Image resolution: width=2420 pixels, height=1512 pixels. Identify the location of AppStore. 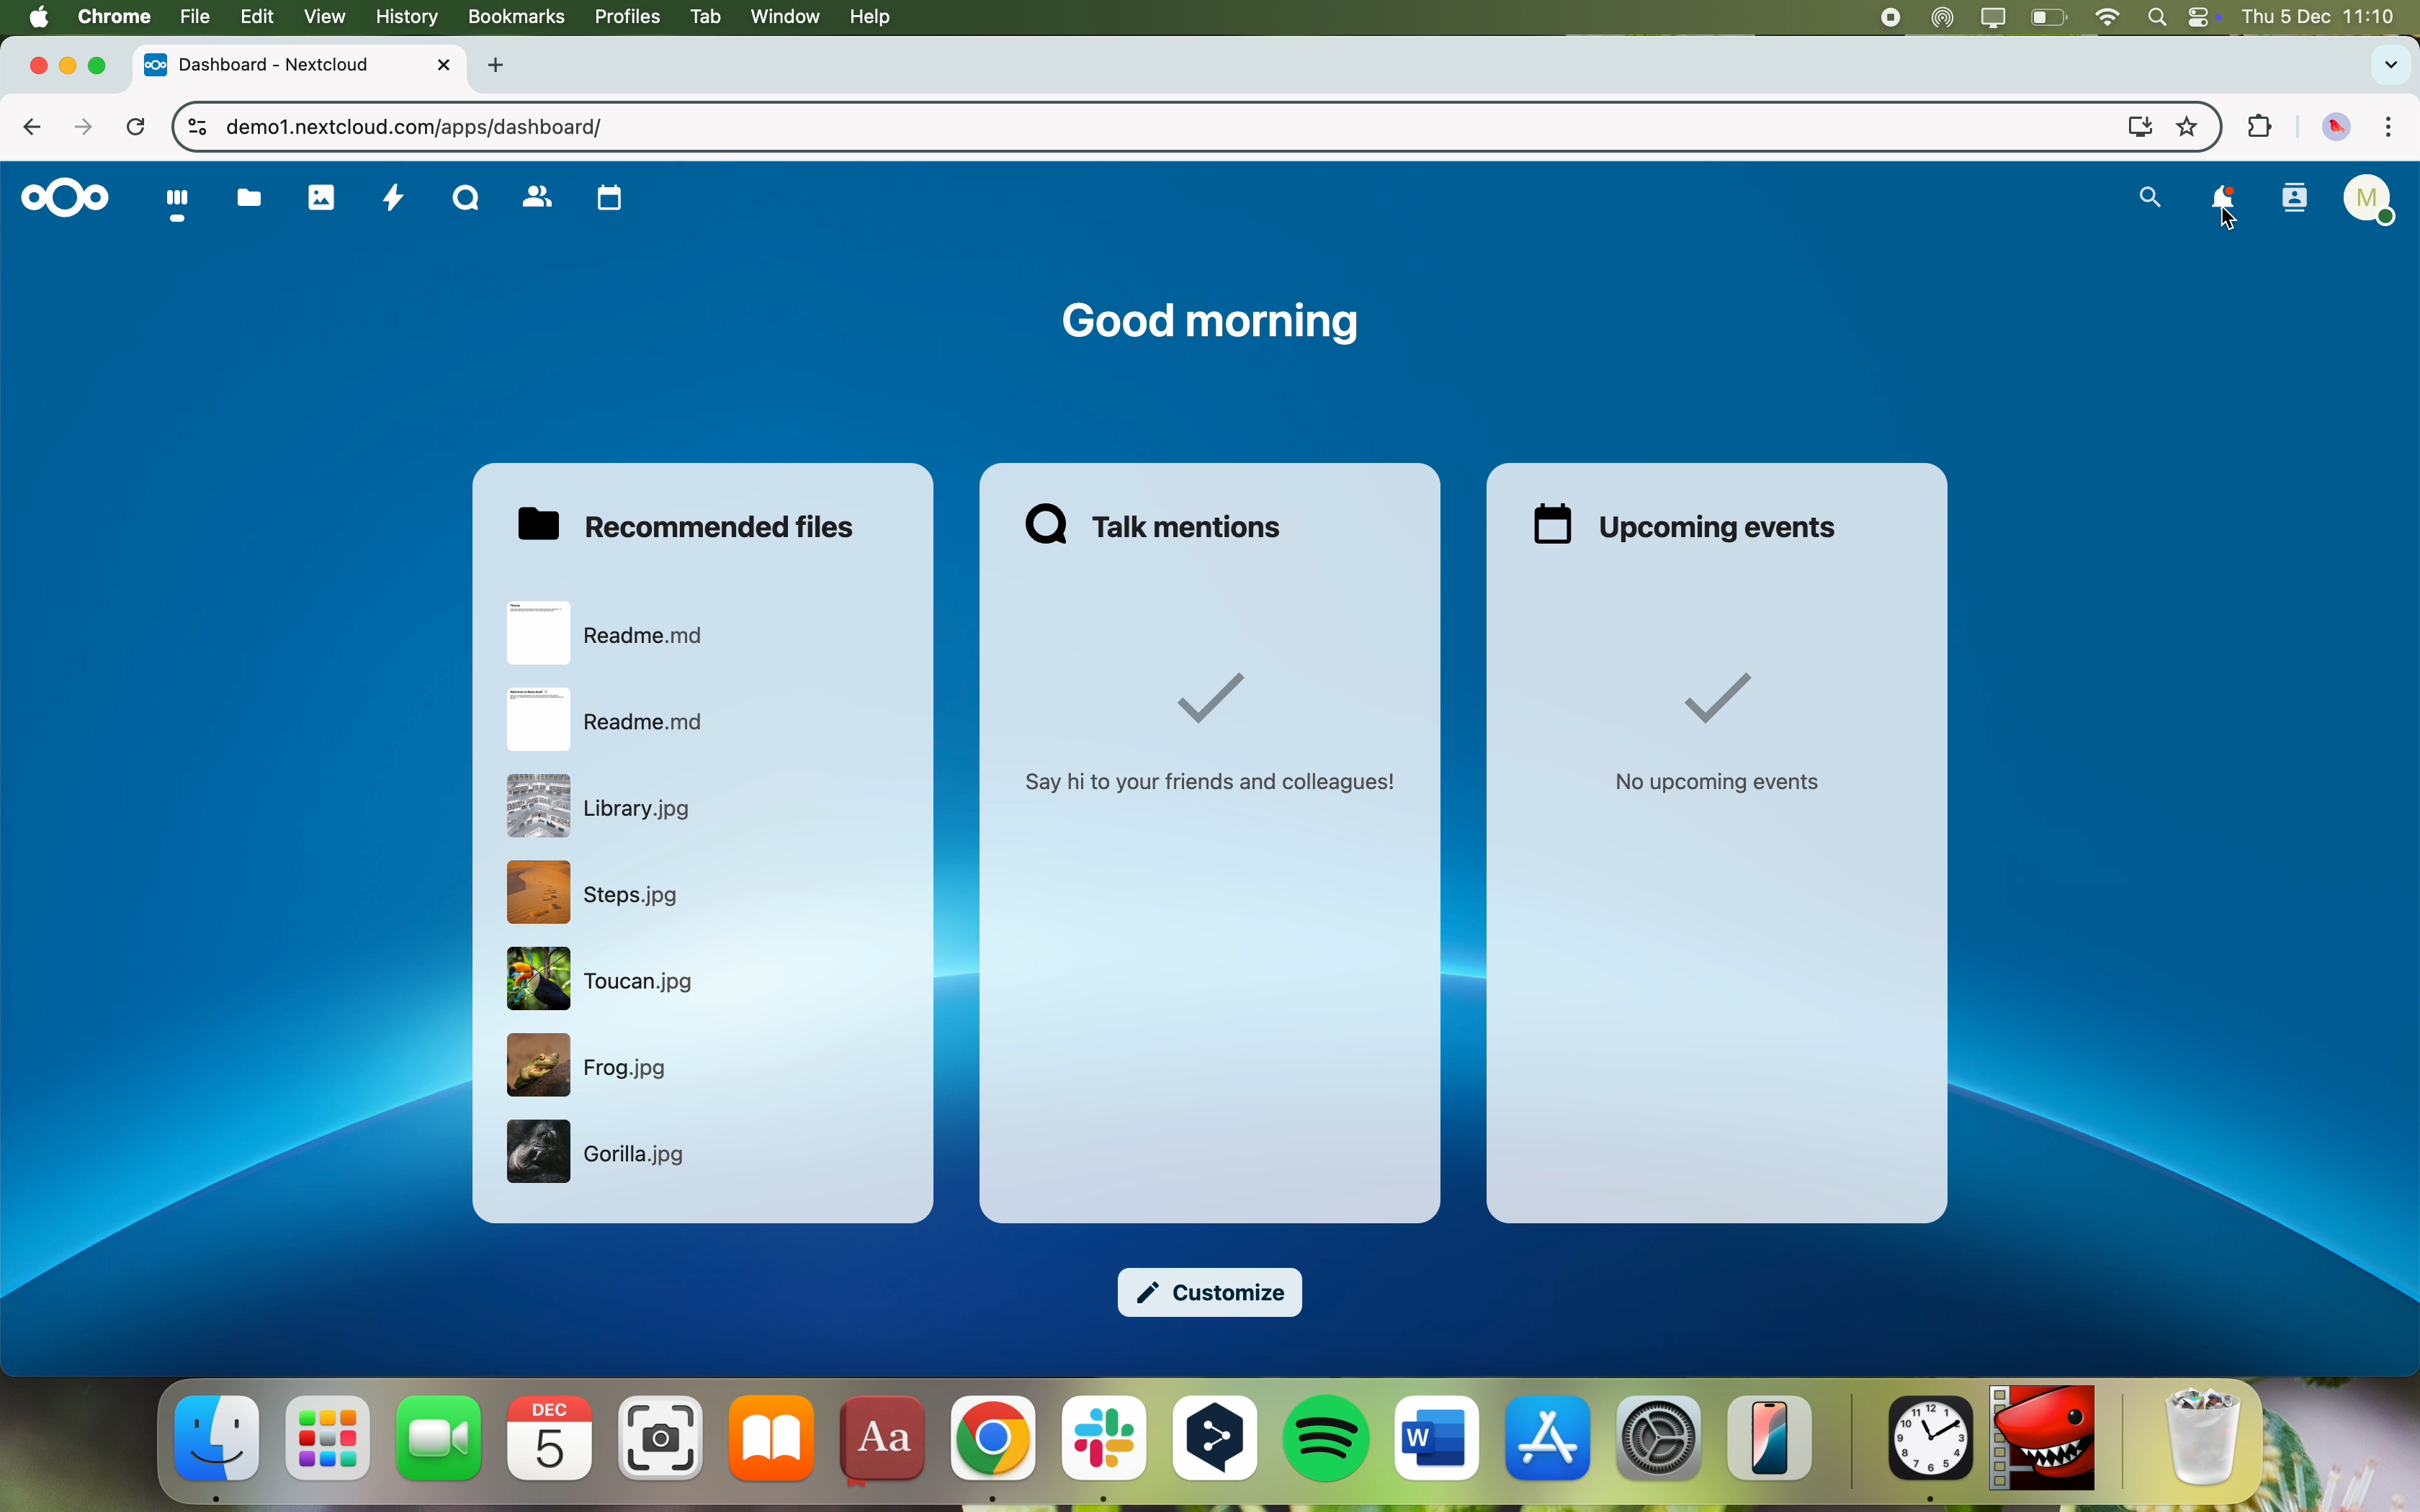
(1549, 1442).